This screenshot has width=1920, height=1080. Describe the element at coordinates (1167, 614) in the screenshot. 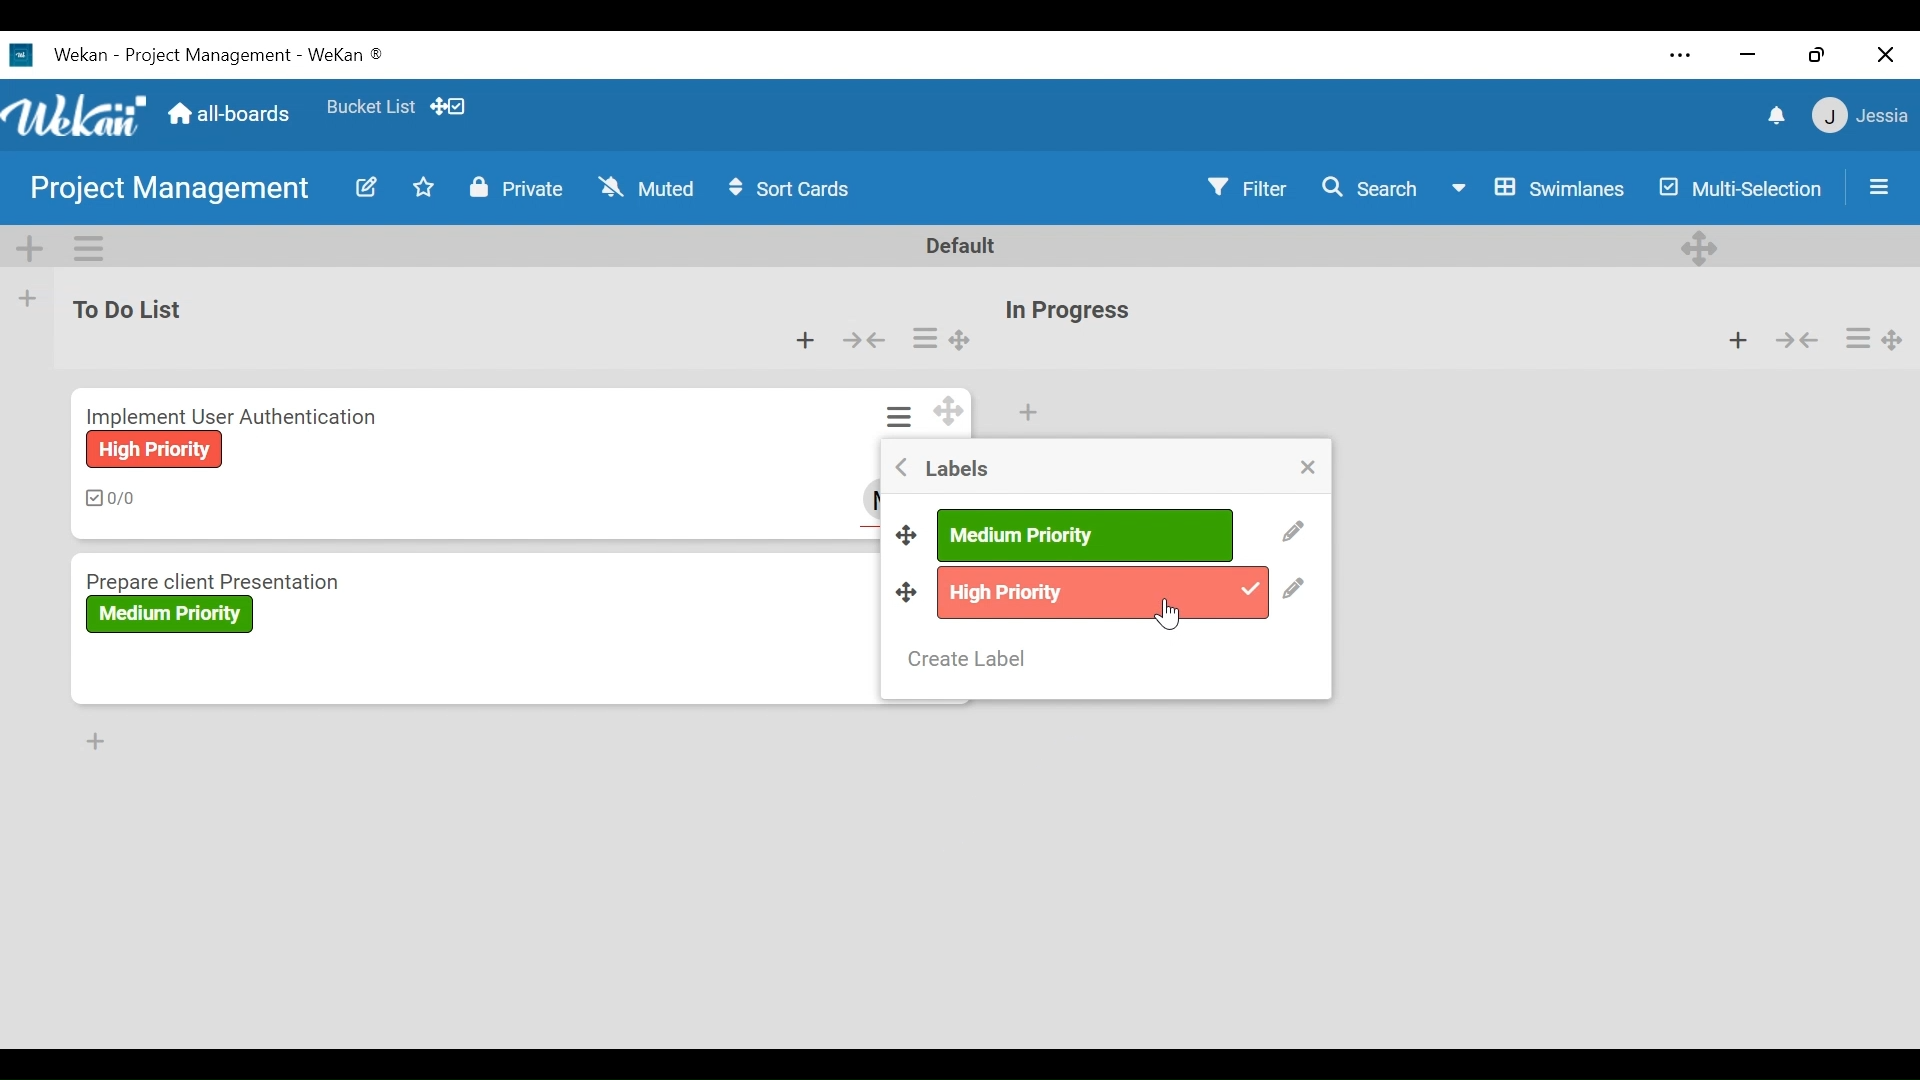

I see `Cursor` at that location.